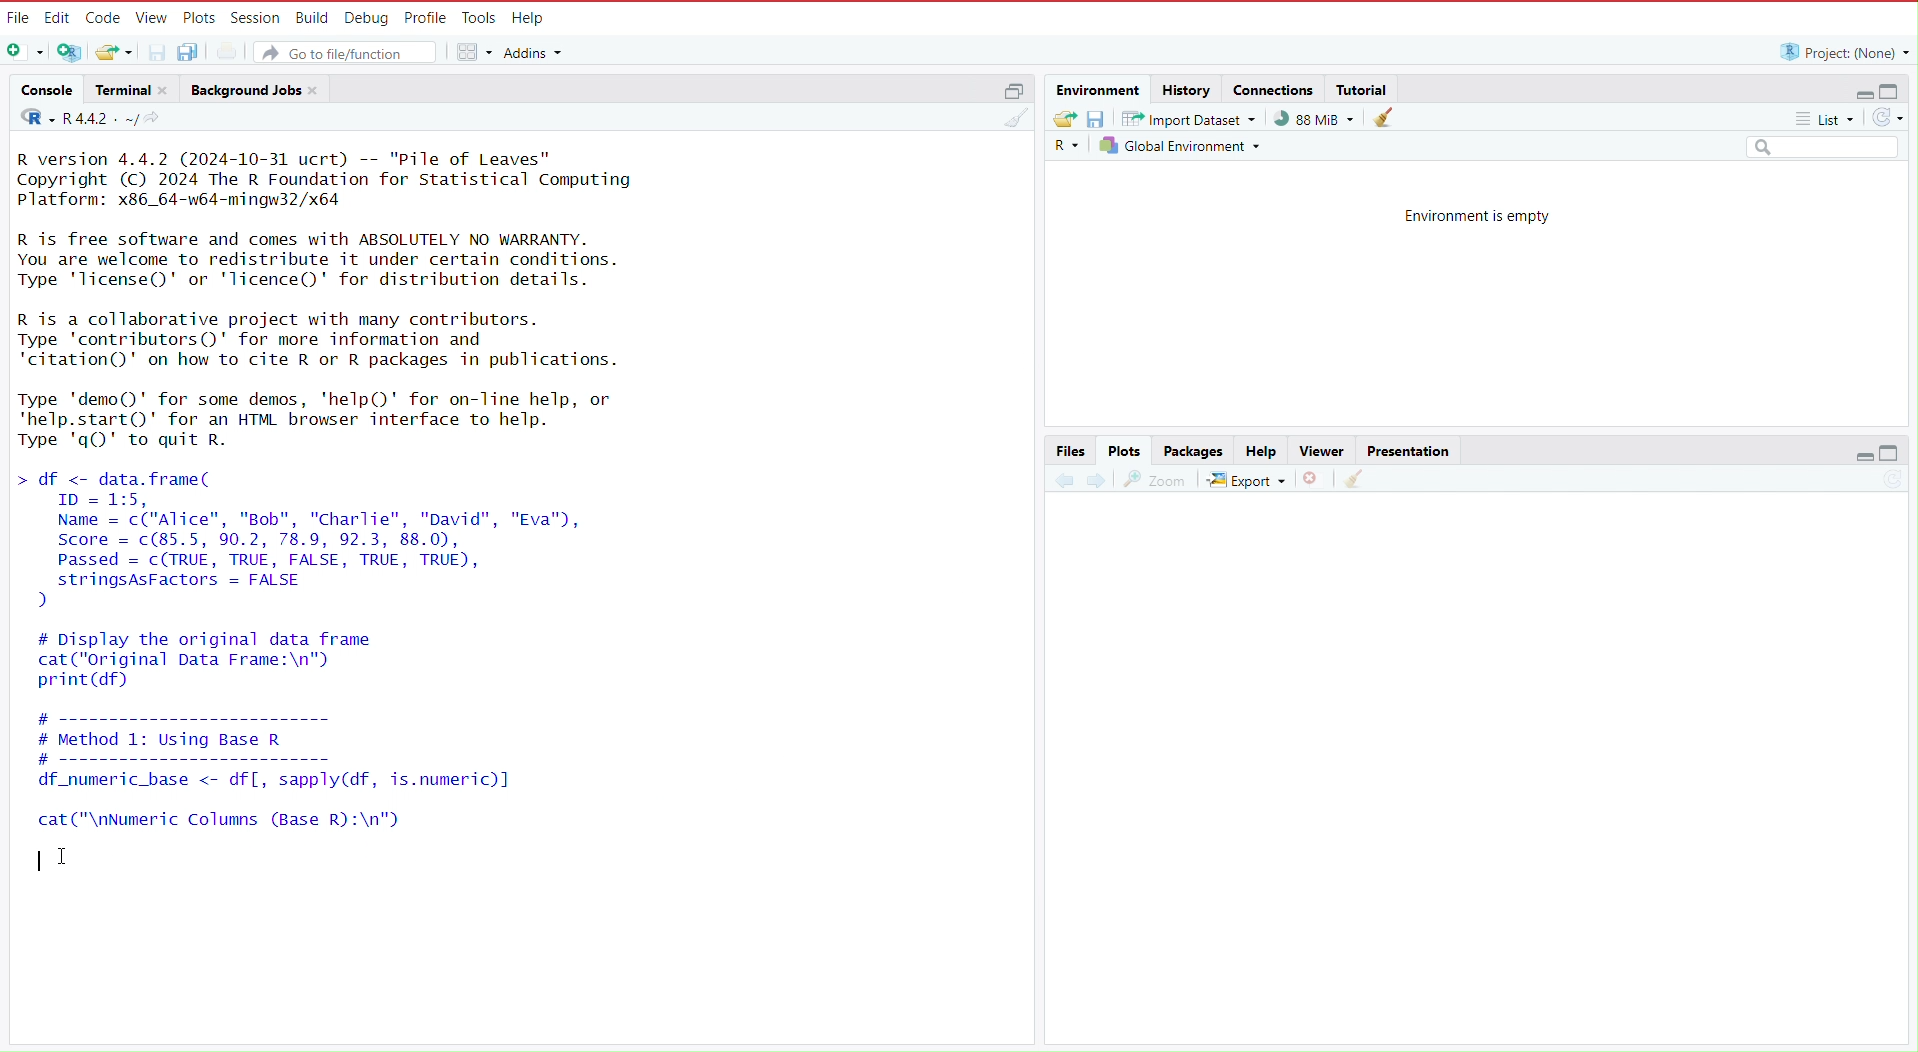 This screenshot has width=1918, height=1052. What do you see at coordinates (1457, 782) in the screenshot?
I see `empty area` at bounding box center [1457, 782].